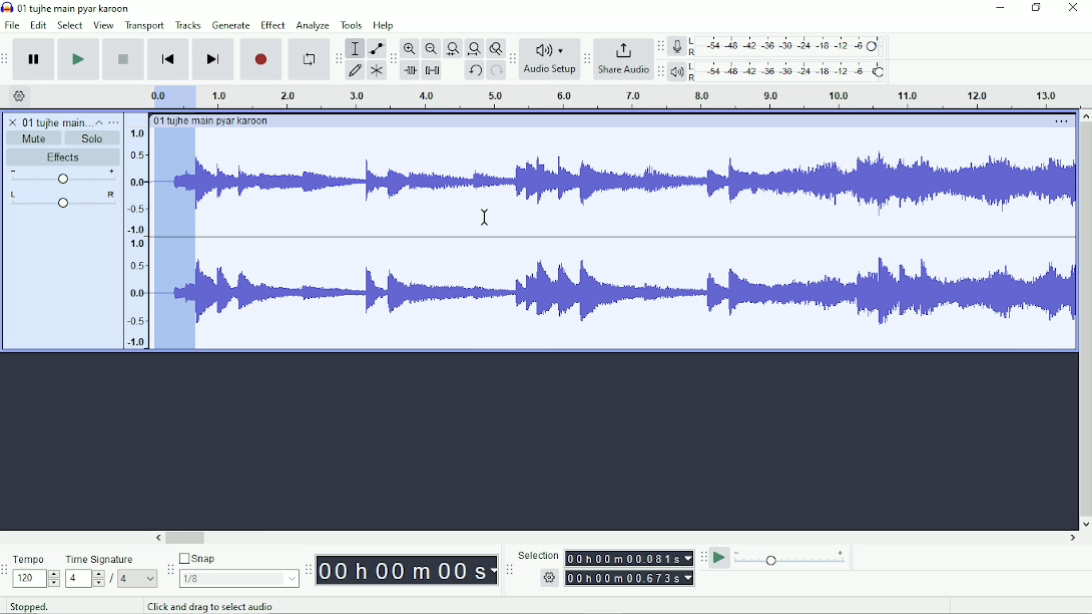 The height and width of the screenshot is (614, 1092). I want to click on Trim audio outside selection, so click(409, 71).